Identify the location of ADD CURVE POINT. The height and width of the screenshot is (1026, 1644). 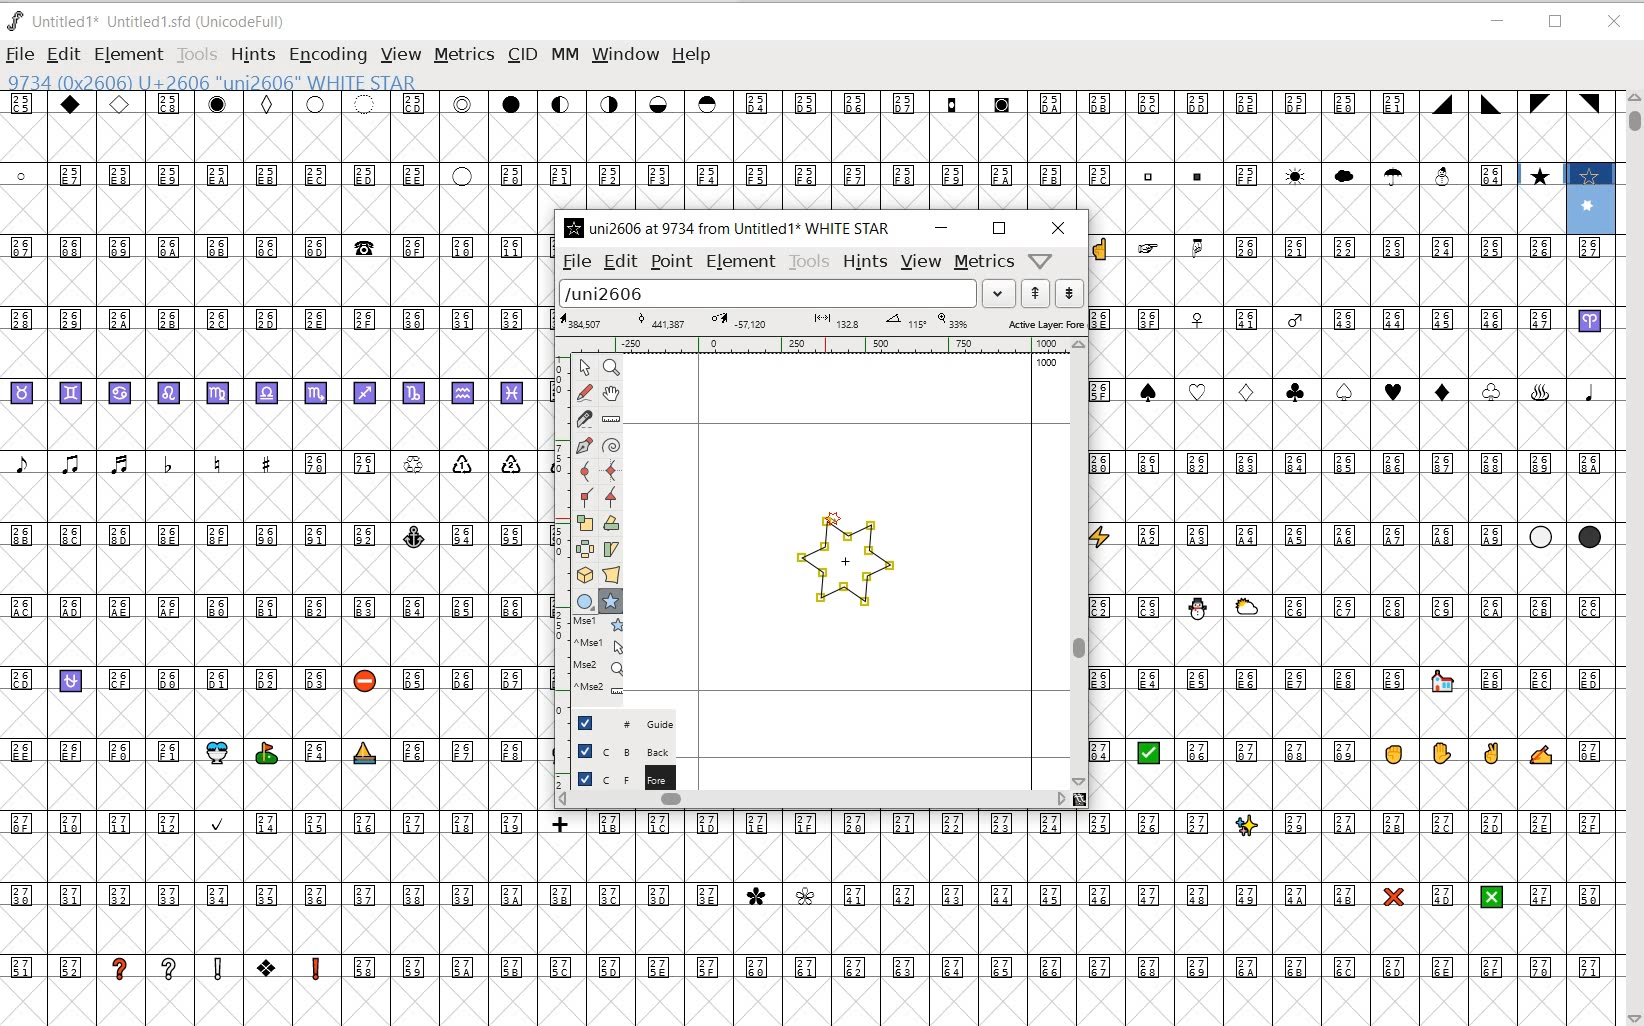
(612, 472).